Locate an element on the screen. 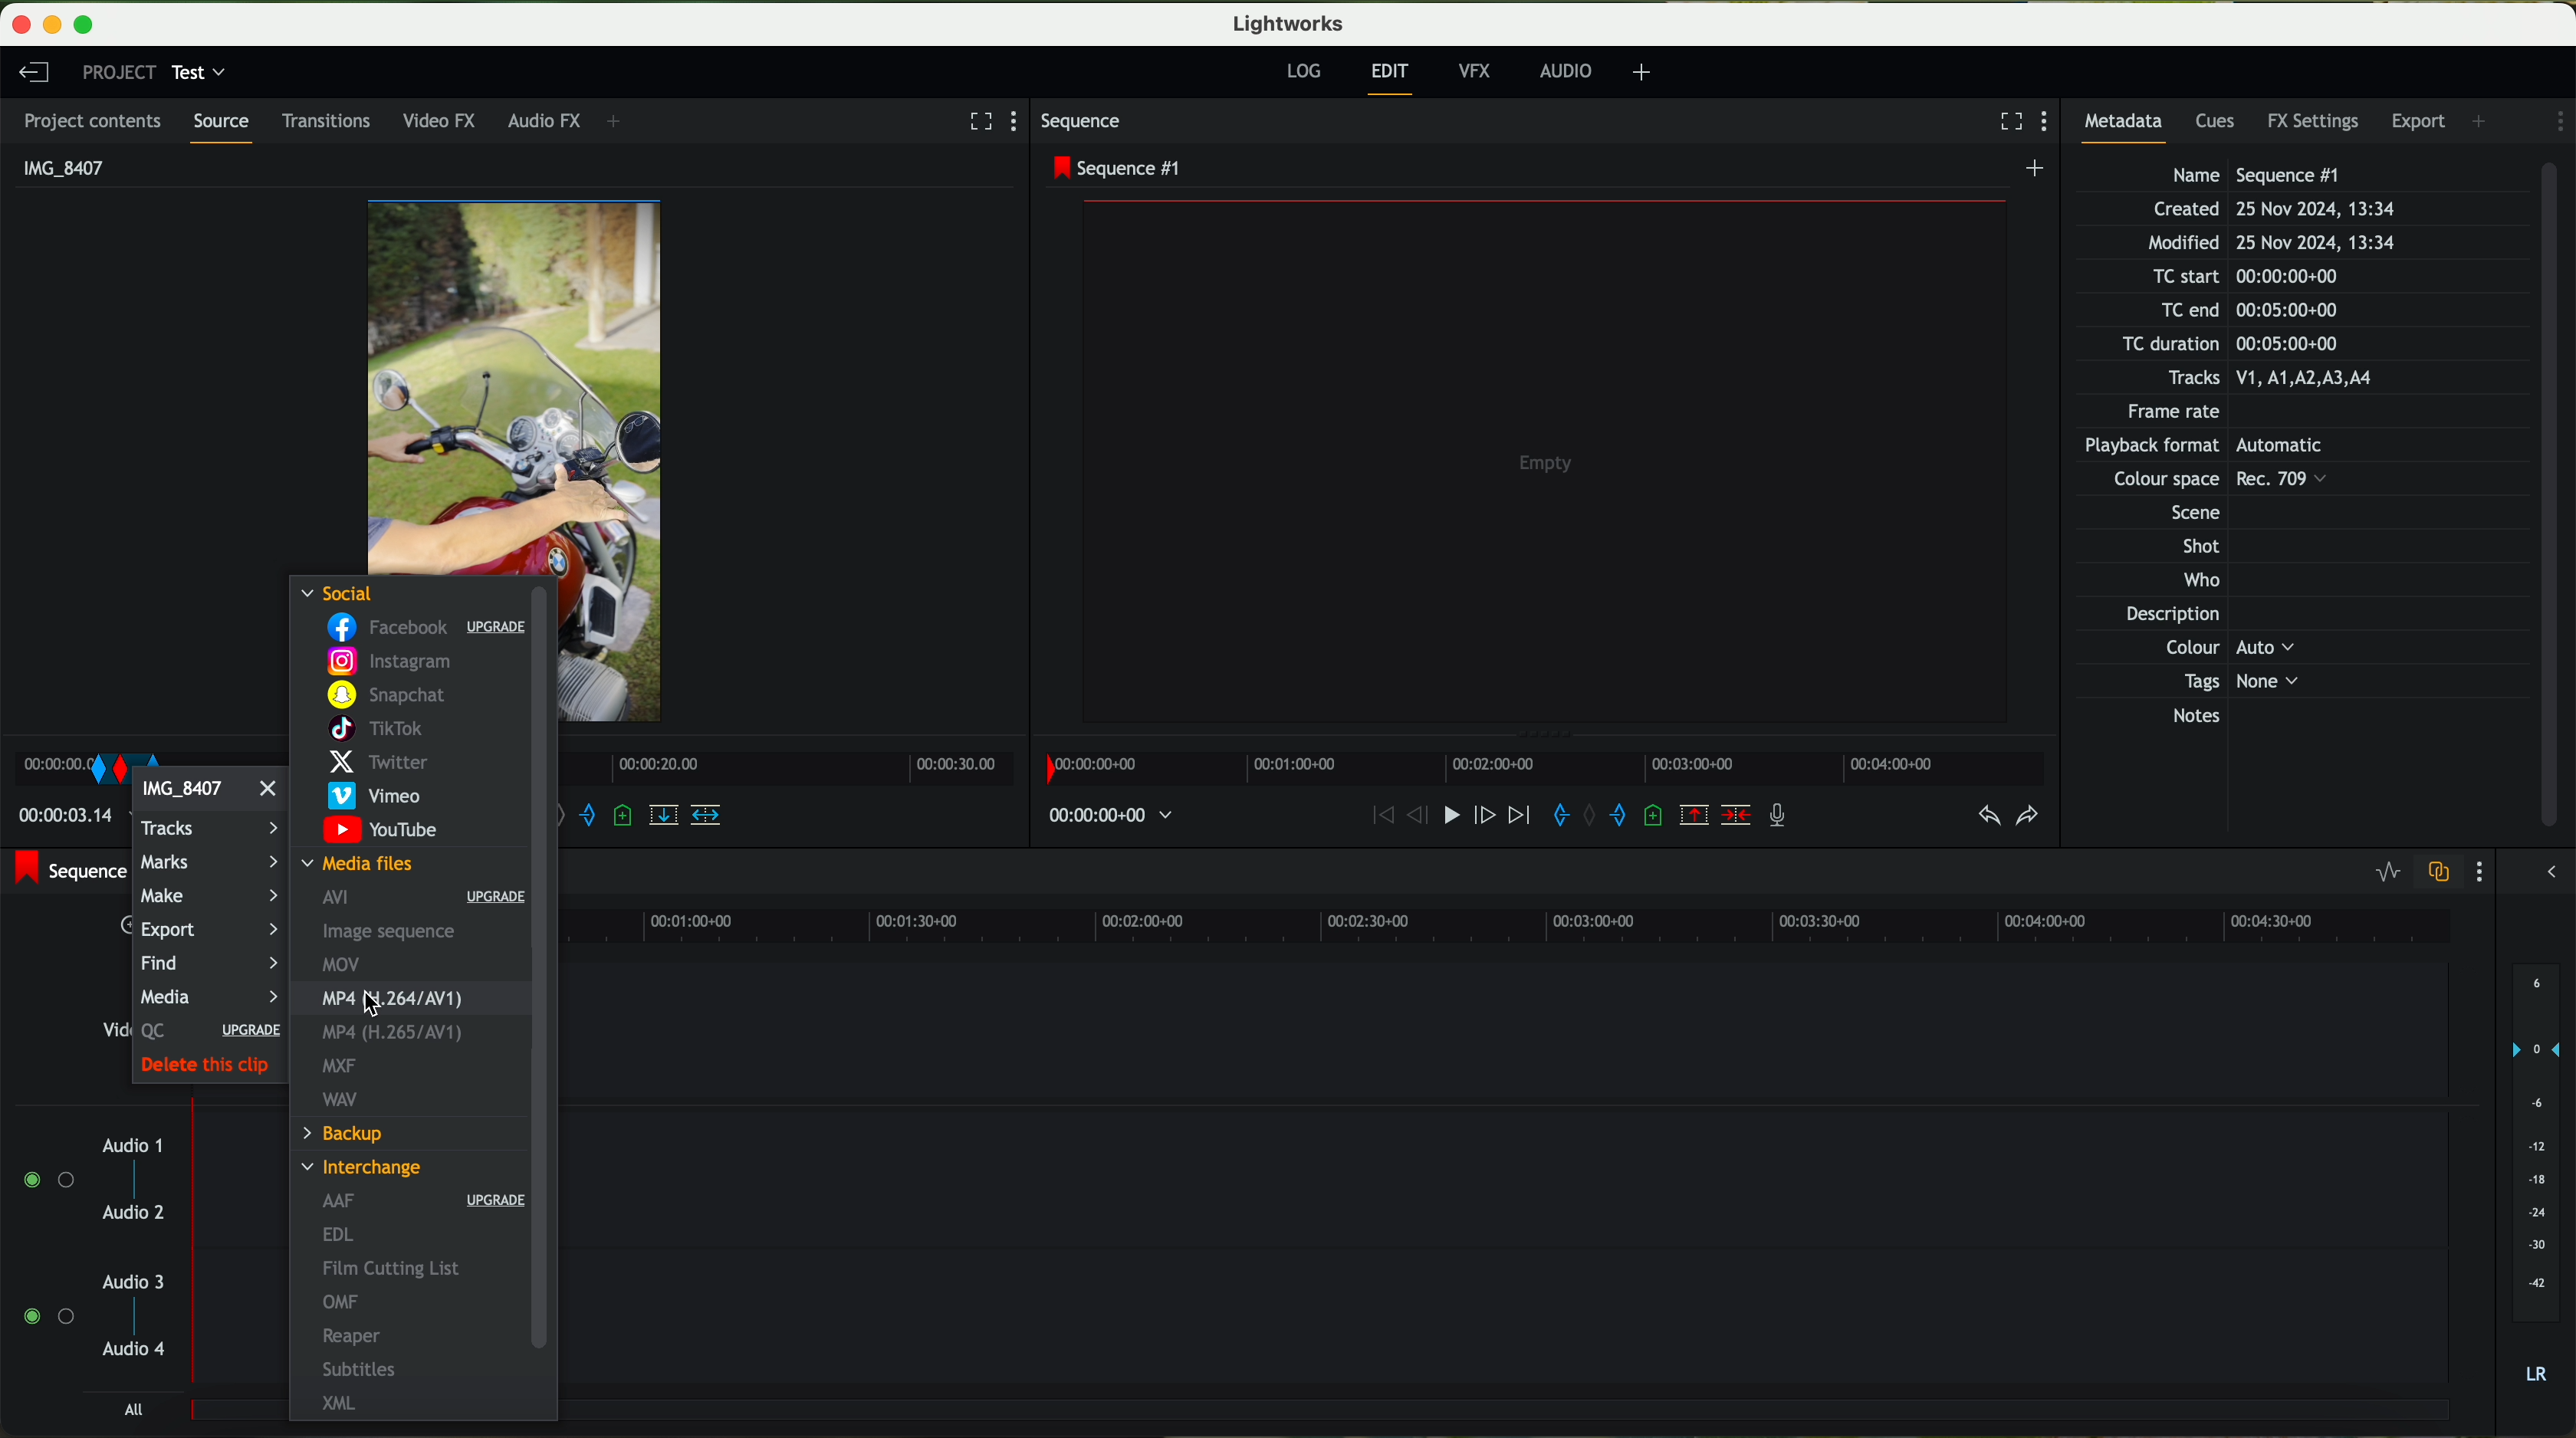 The width and height of the screenshot is (2576, 1438). video is located at coordinates (518, 378).